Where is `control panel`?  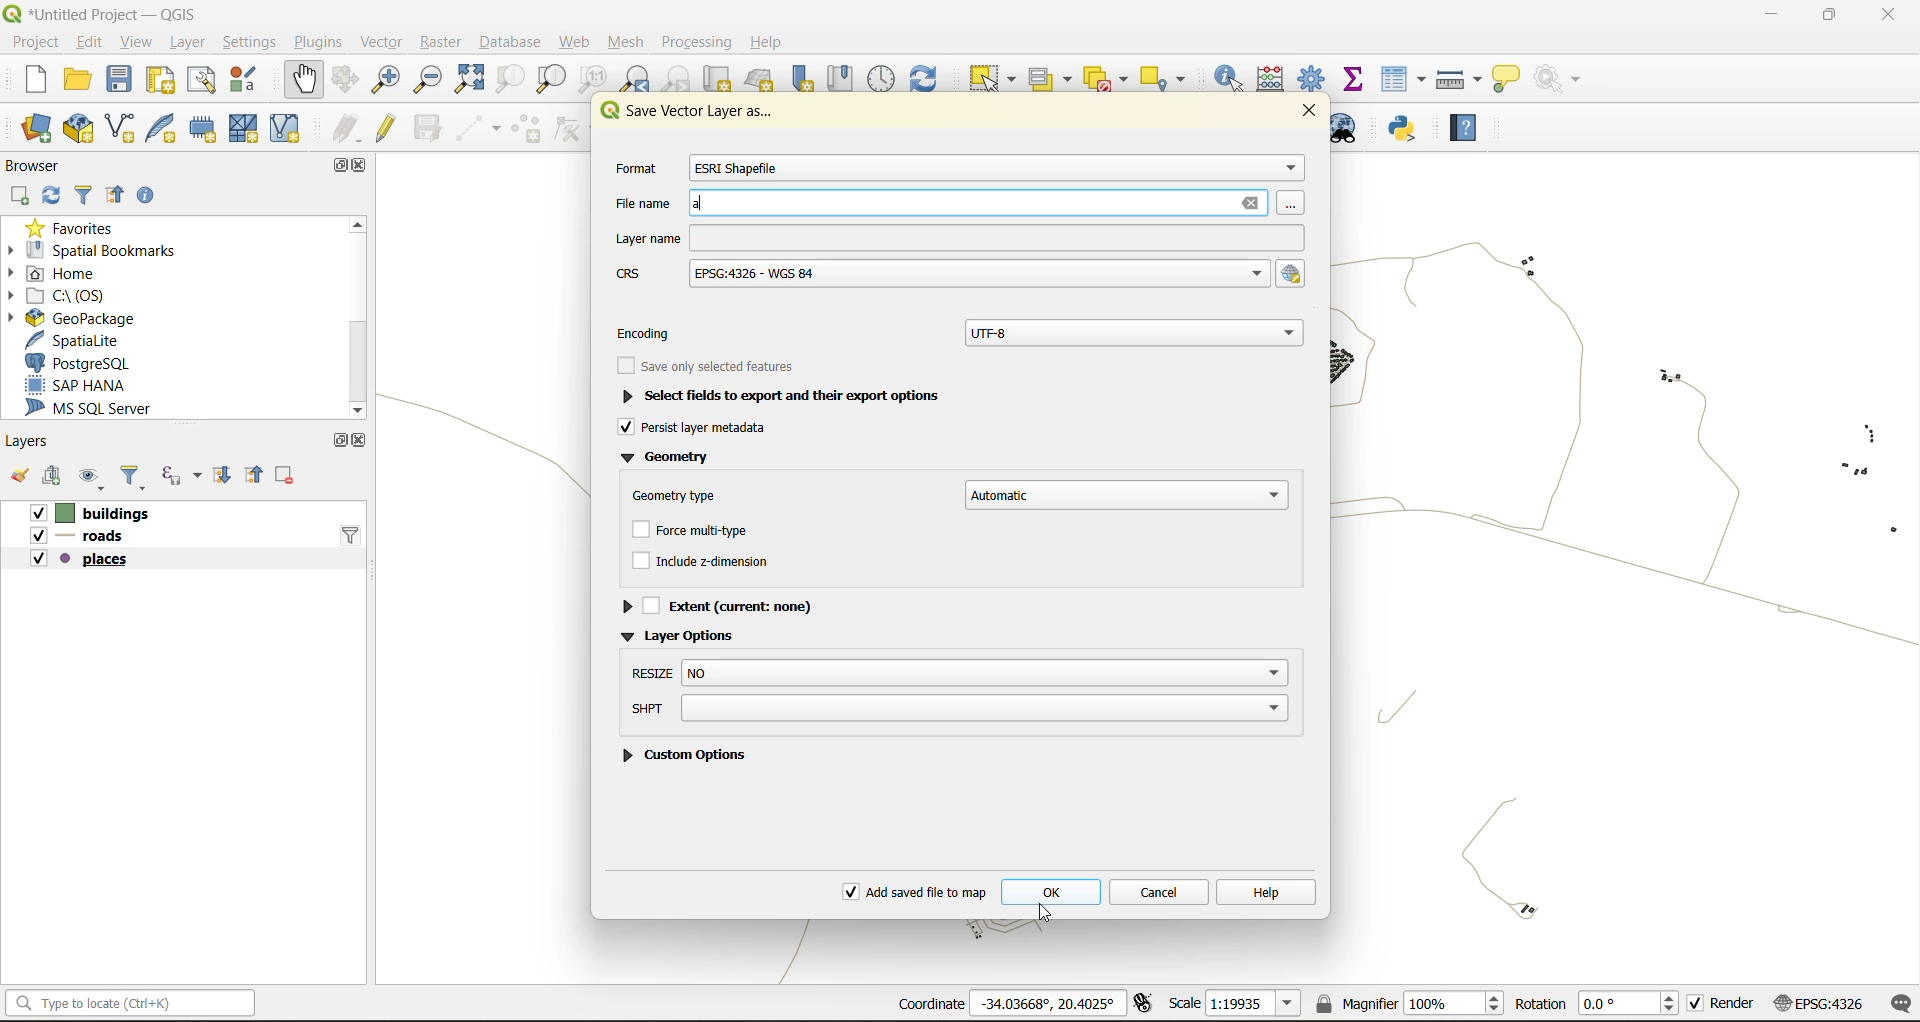
control panel is located at coordinates (883, 78).